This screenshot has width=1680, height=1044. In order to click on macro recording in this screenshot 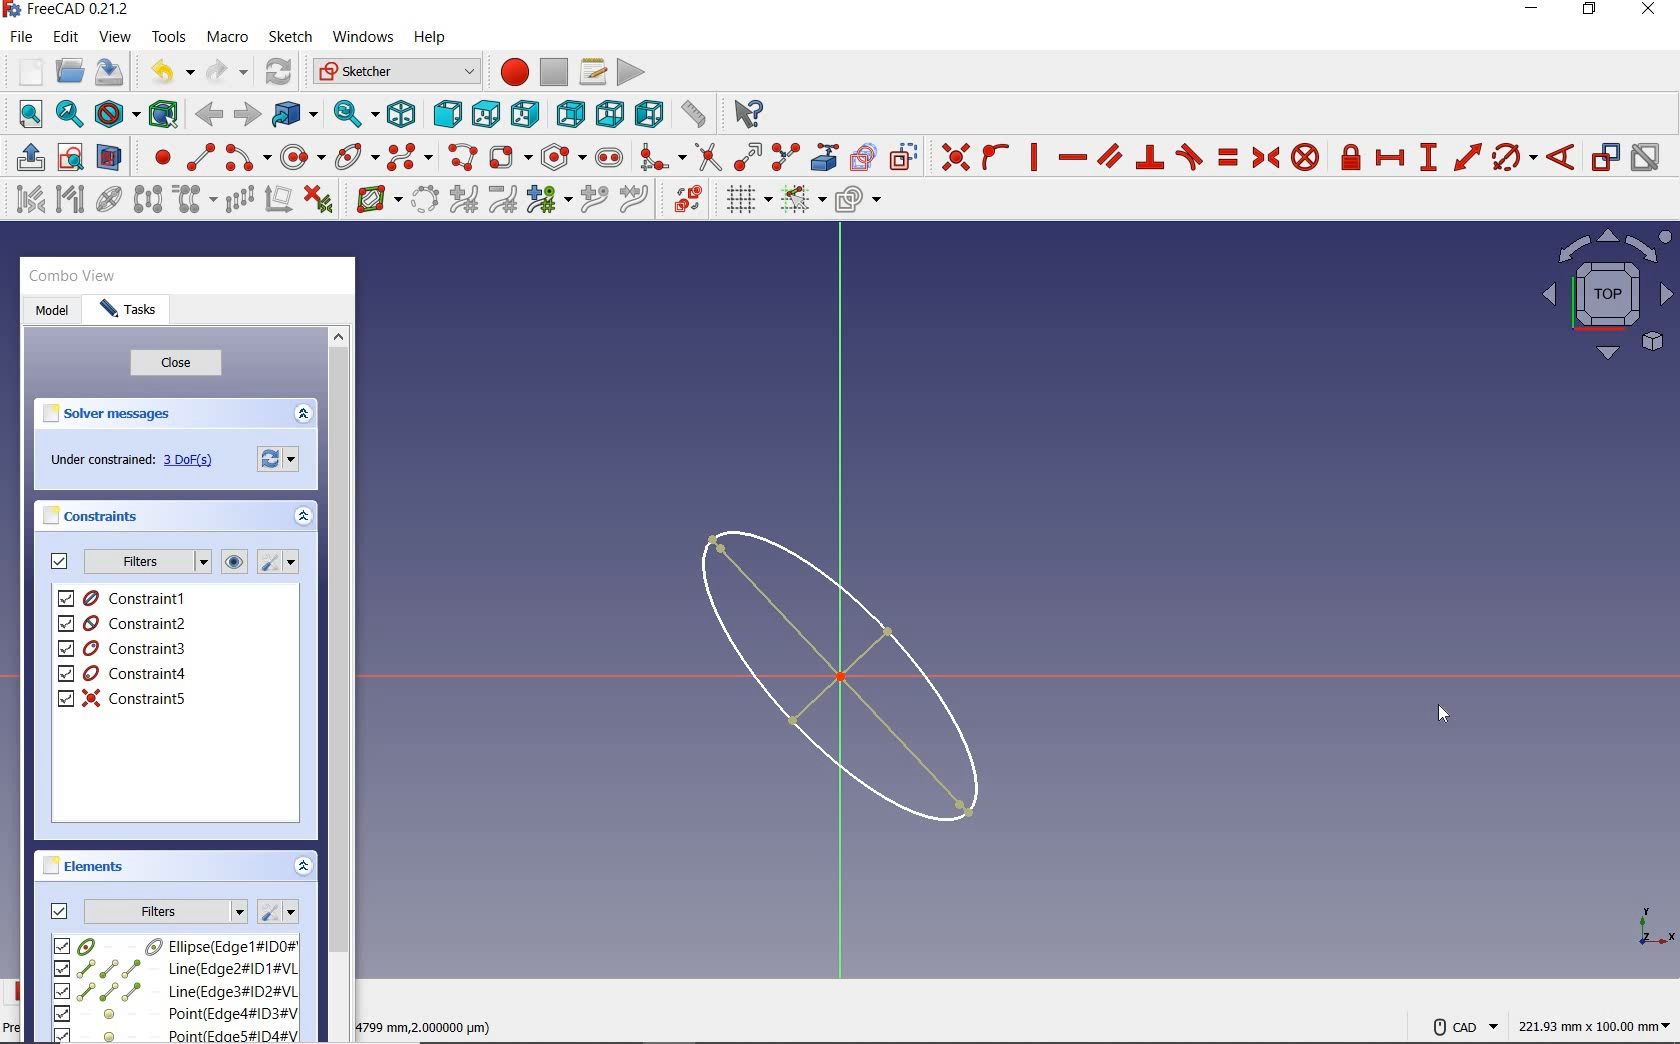, I will do `click(508, 71)`.